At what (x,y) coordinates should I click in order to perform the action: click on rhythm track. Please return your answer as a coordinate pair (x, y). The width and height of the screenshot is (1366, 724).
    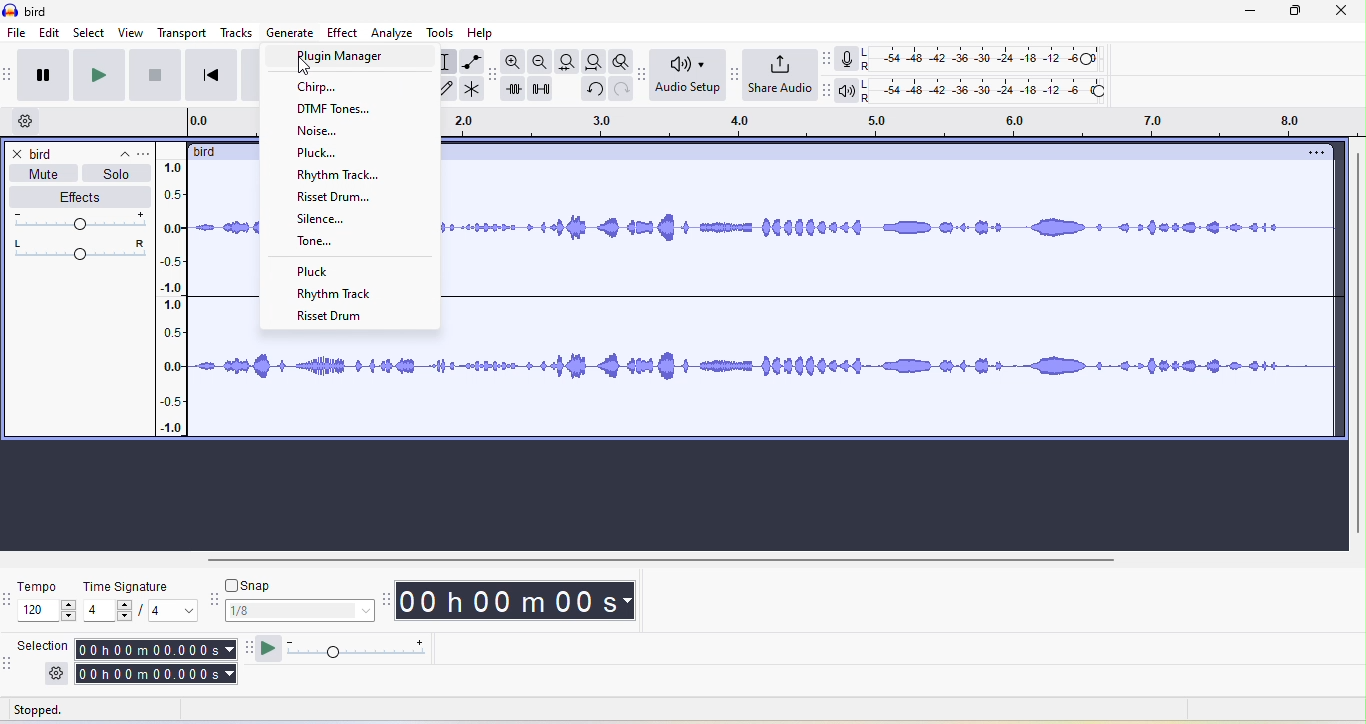
    Looking at the image, I should click on (339, 177).